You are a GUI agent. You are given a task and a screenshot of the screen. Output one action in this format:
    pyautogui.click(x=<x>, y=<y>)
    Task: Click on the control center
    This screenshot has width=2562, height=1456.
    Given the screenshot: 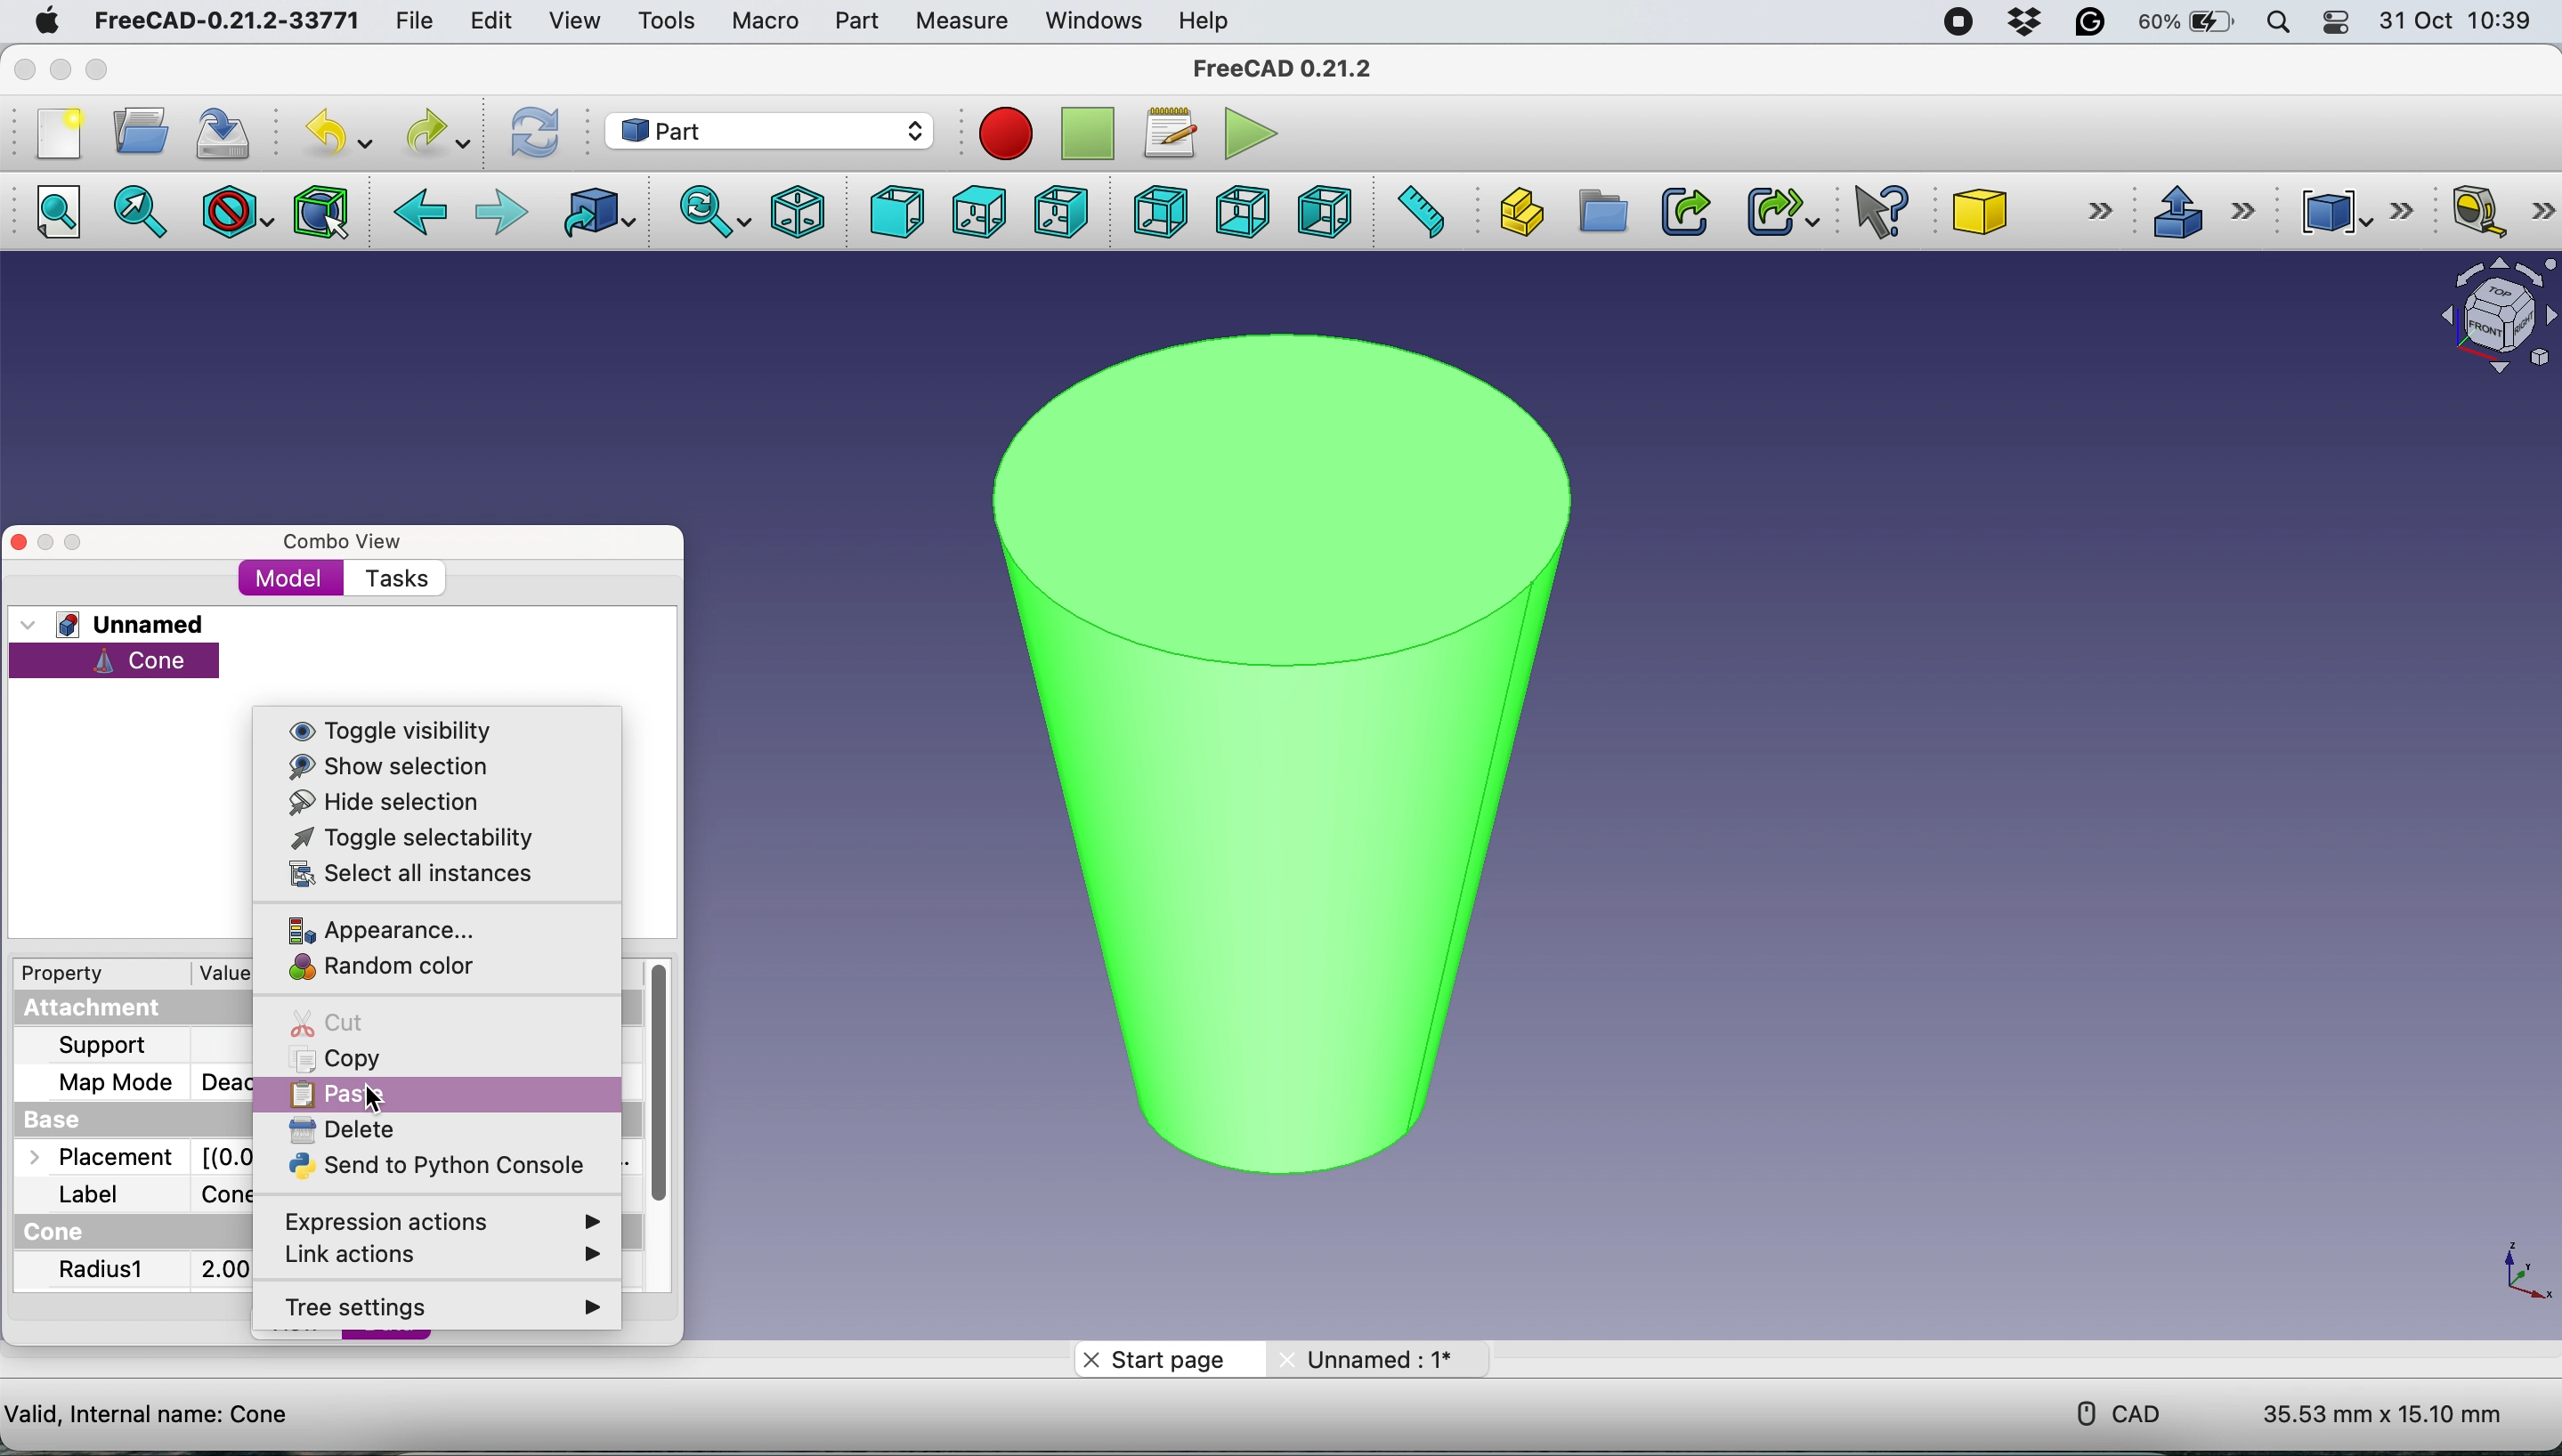 What is the action you would take?
    pyautogui.click(x=2338, y=25)
    